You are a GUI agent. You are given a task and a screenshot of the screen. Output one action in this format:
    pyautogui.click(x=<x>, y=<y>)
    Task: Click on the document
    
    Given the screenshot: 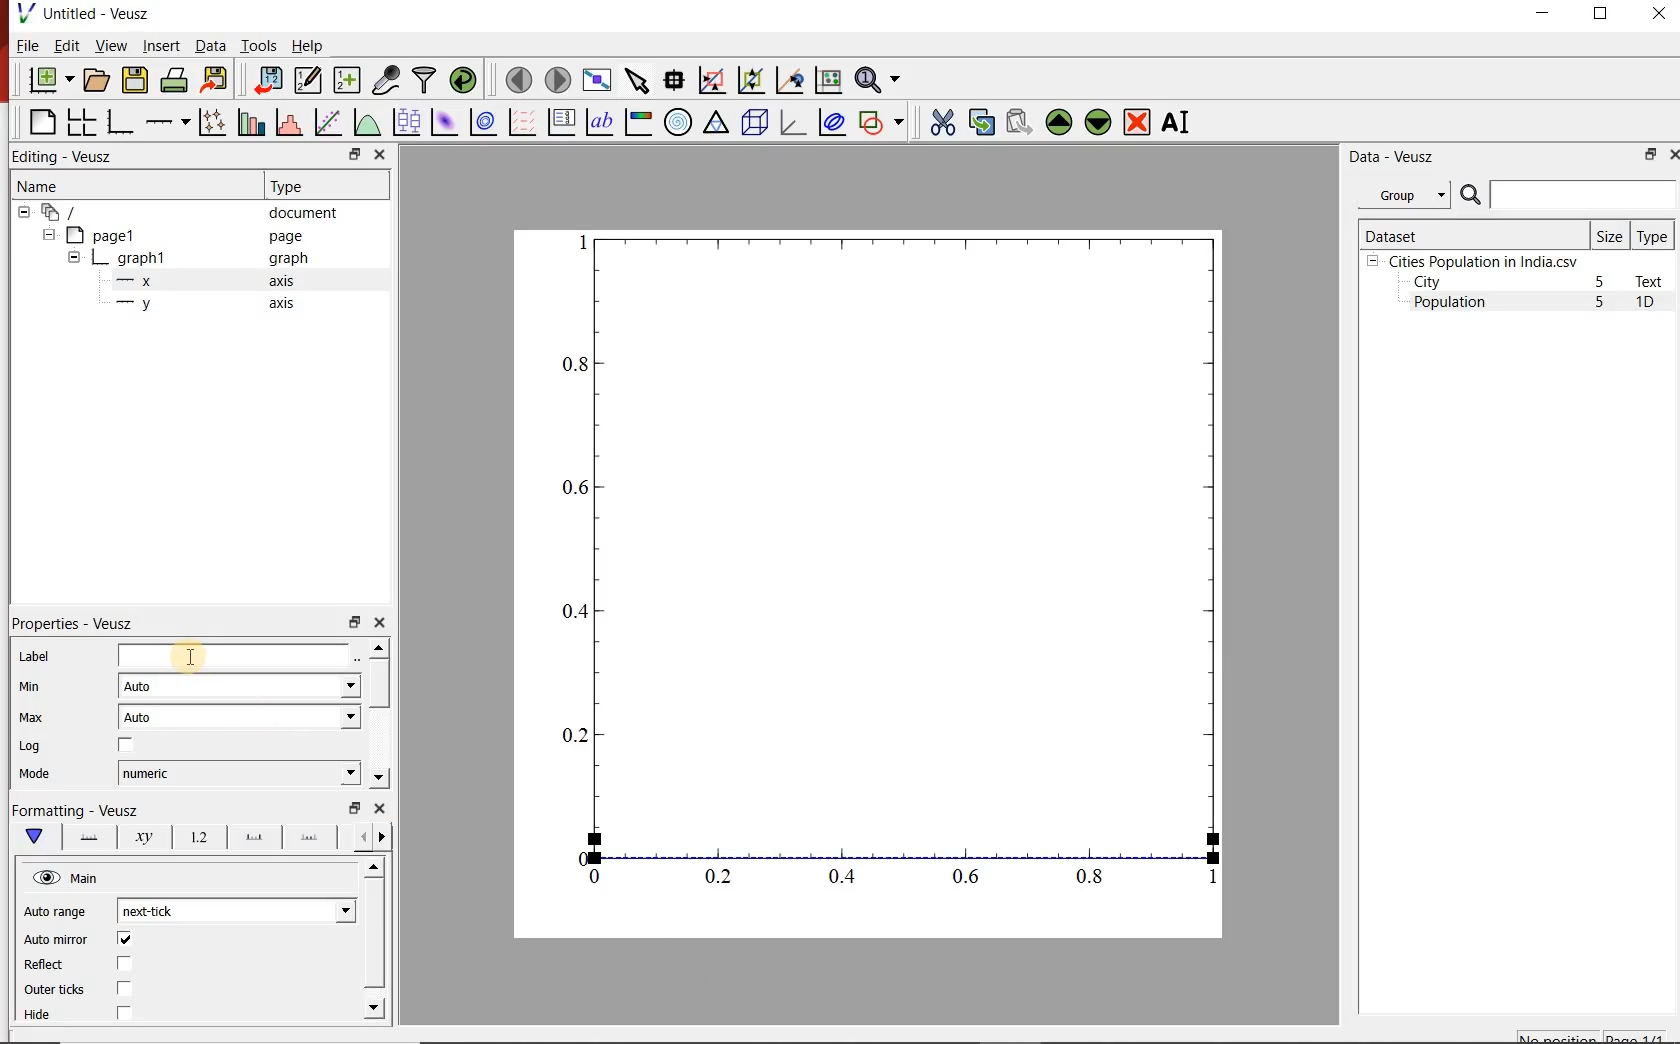 What is the action you would take?
    pyautogui.click(x=184, y=211)
    